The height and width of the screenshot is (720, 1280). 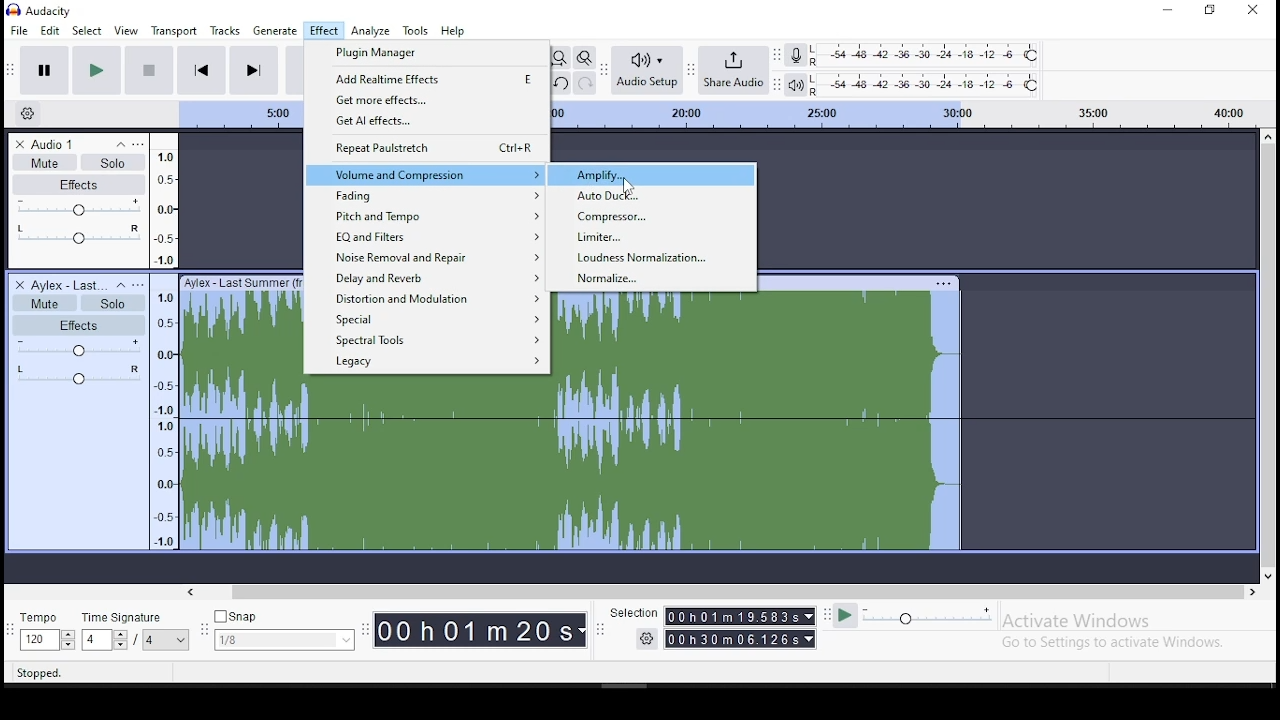 I want to click on effect, so click(x=323, y=31).